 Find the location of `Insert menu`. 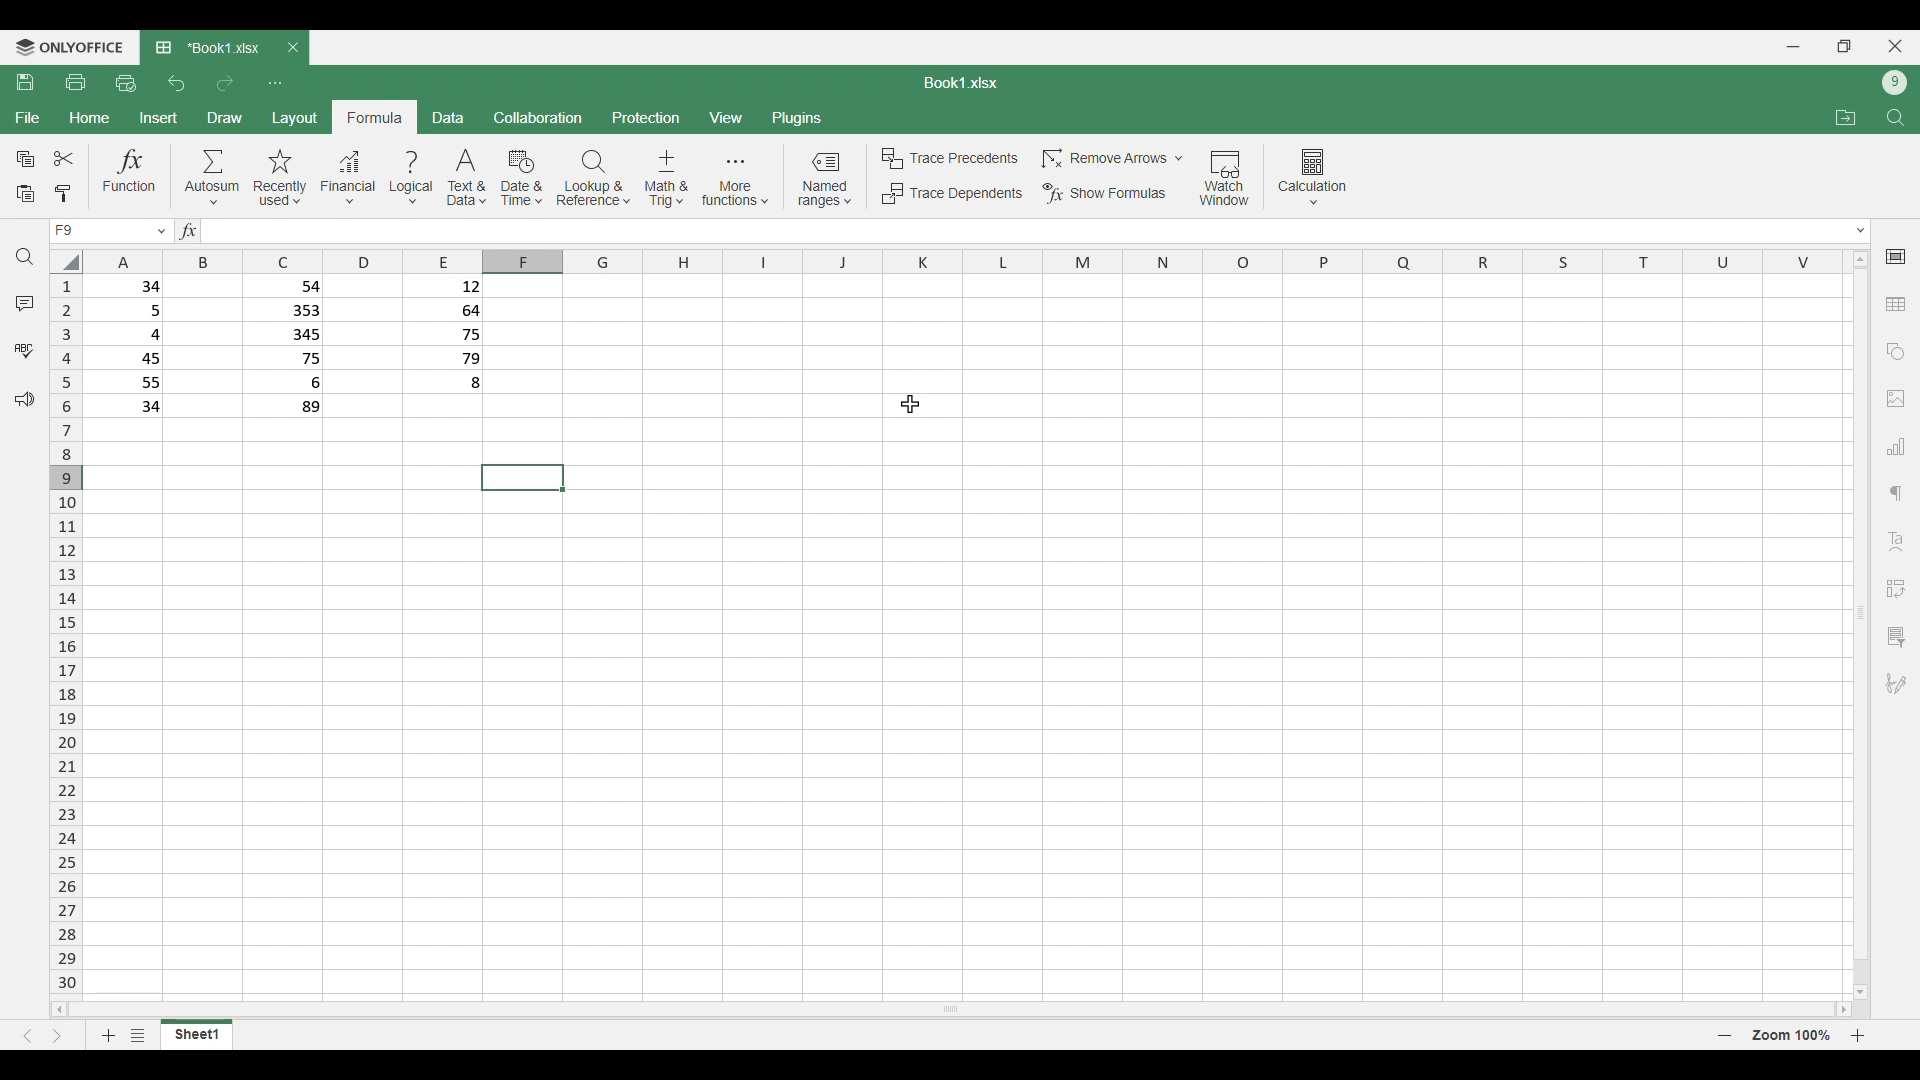

Insert menu is located at coordinates (158, 118).